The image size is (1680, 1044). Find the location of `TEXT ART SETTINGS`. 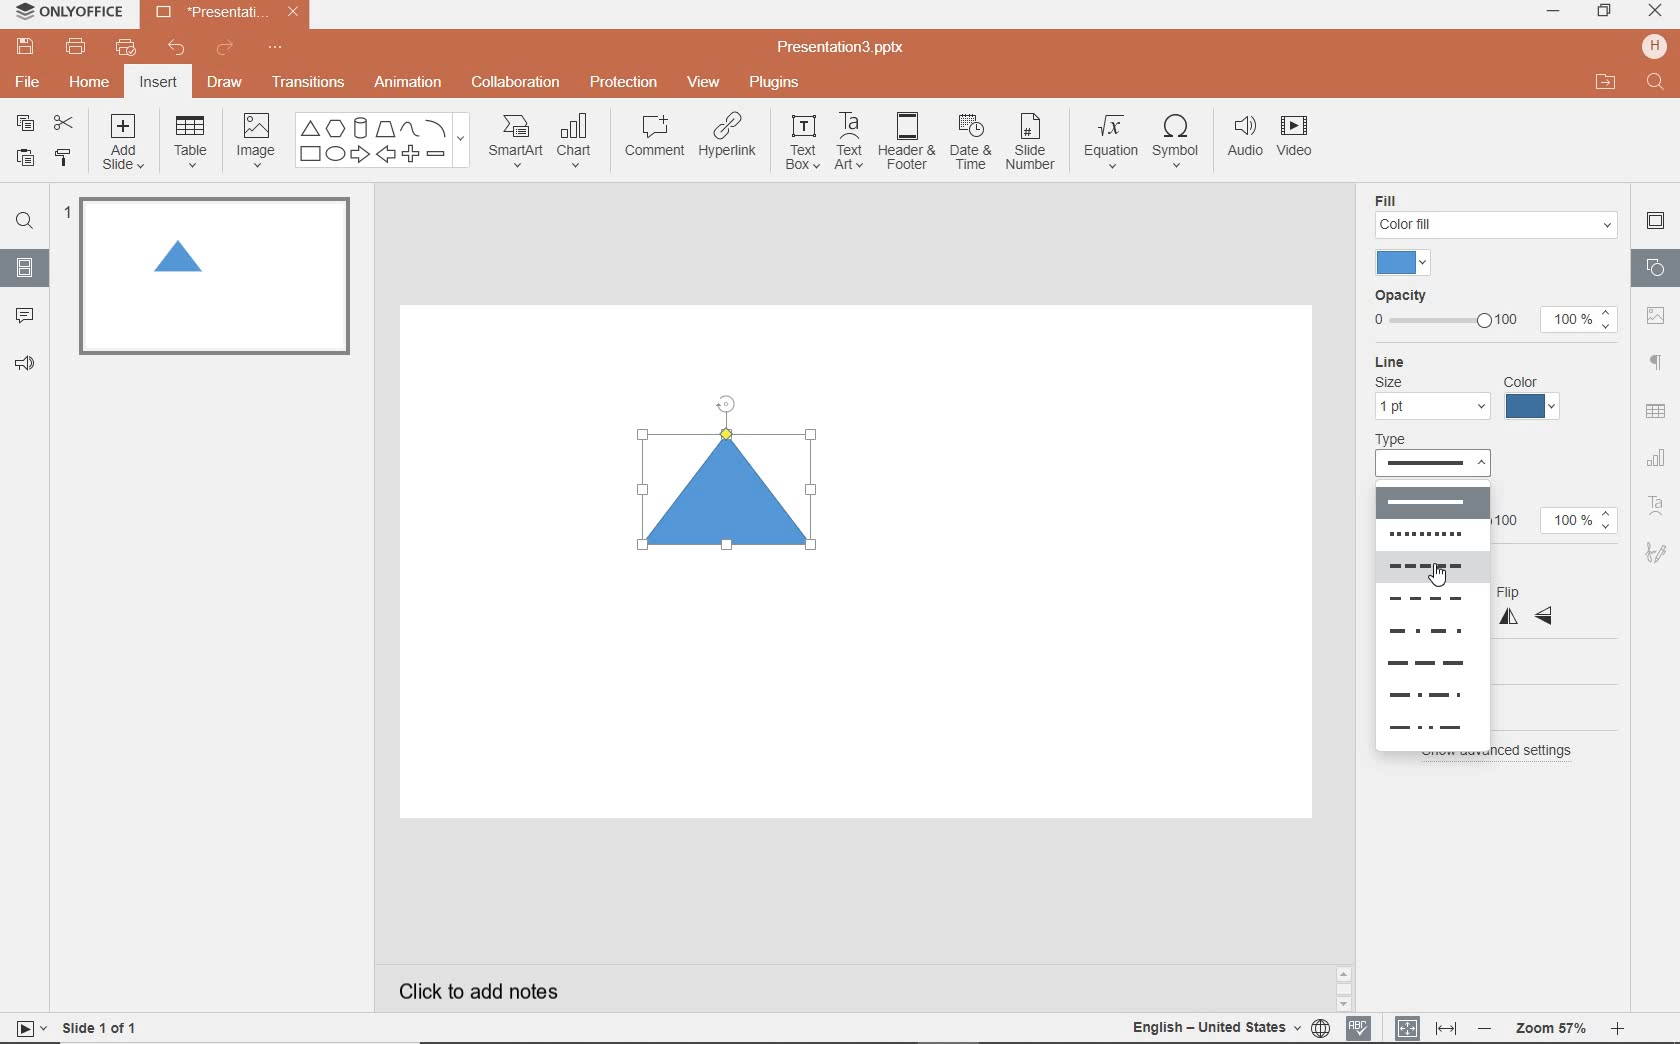

TEXT ART SETTINGS is located at coordinates (1657, 507).